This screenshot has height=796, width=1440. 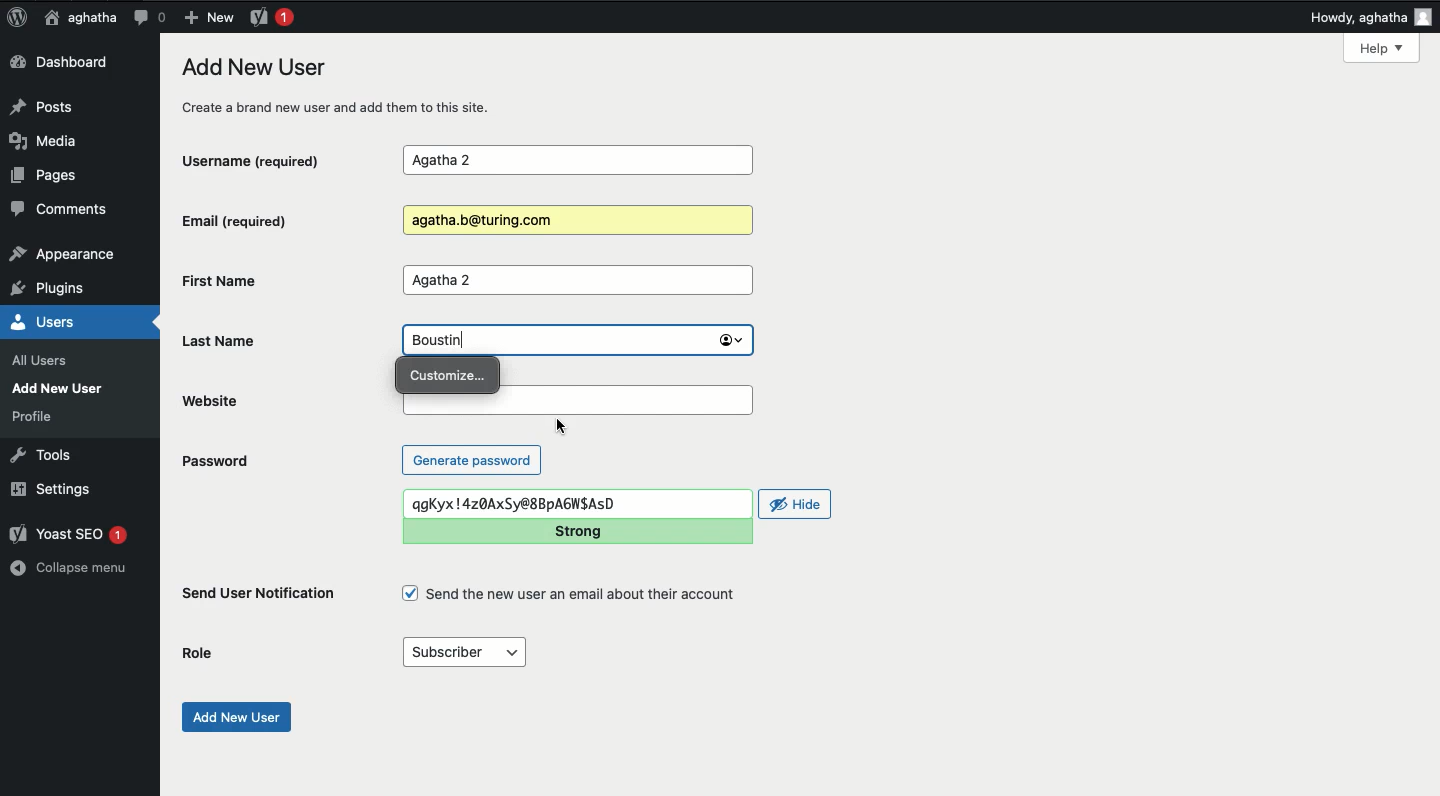 What do you see at coordinates (198, 654) in the screenshot?
I see `Role` at bounding box center [198, 654].